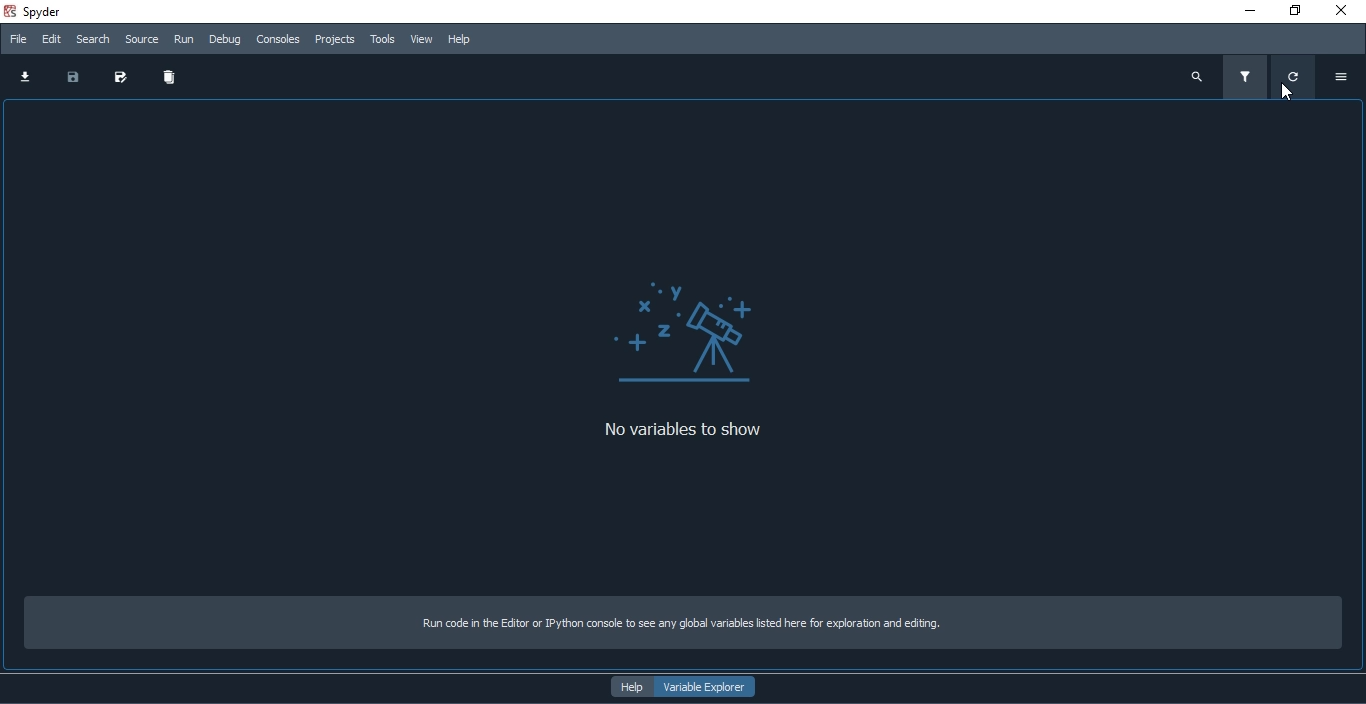 This screenshot has height=704, width=1366. What do you see at coordinates (1347, 79) in the screenshot?
I see `options` at bounding box center [1347, 79].